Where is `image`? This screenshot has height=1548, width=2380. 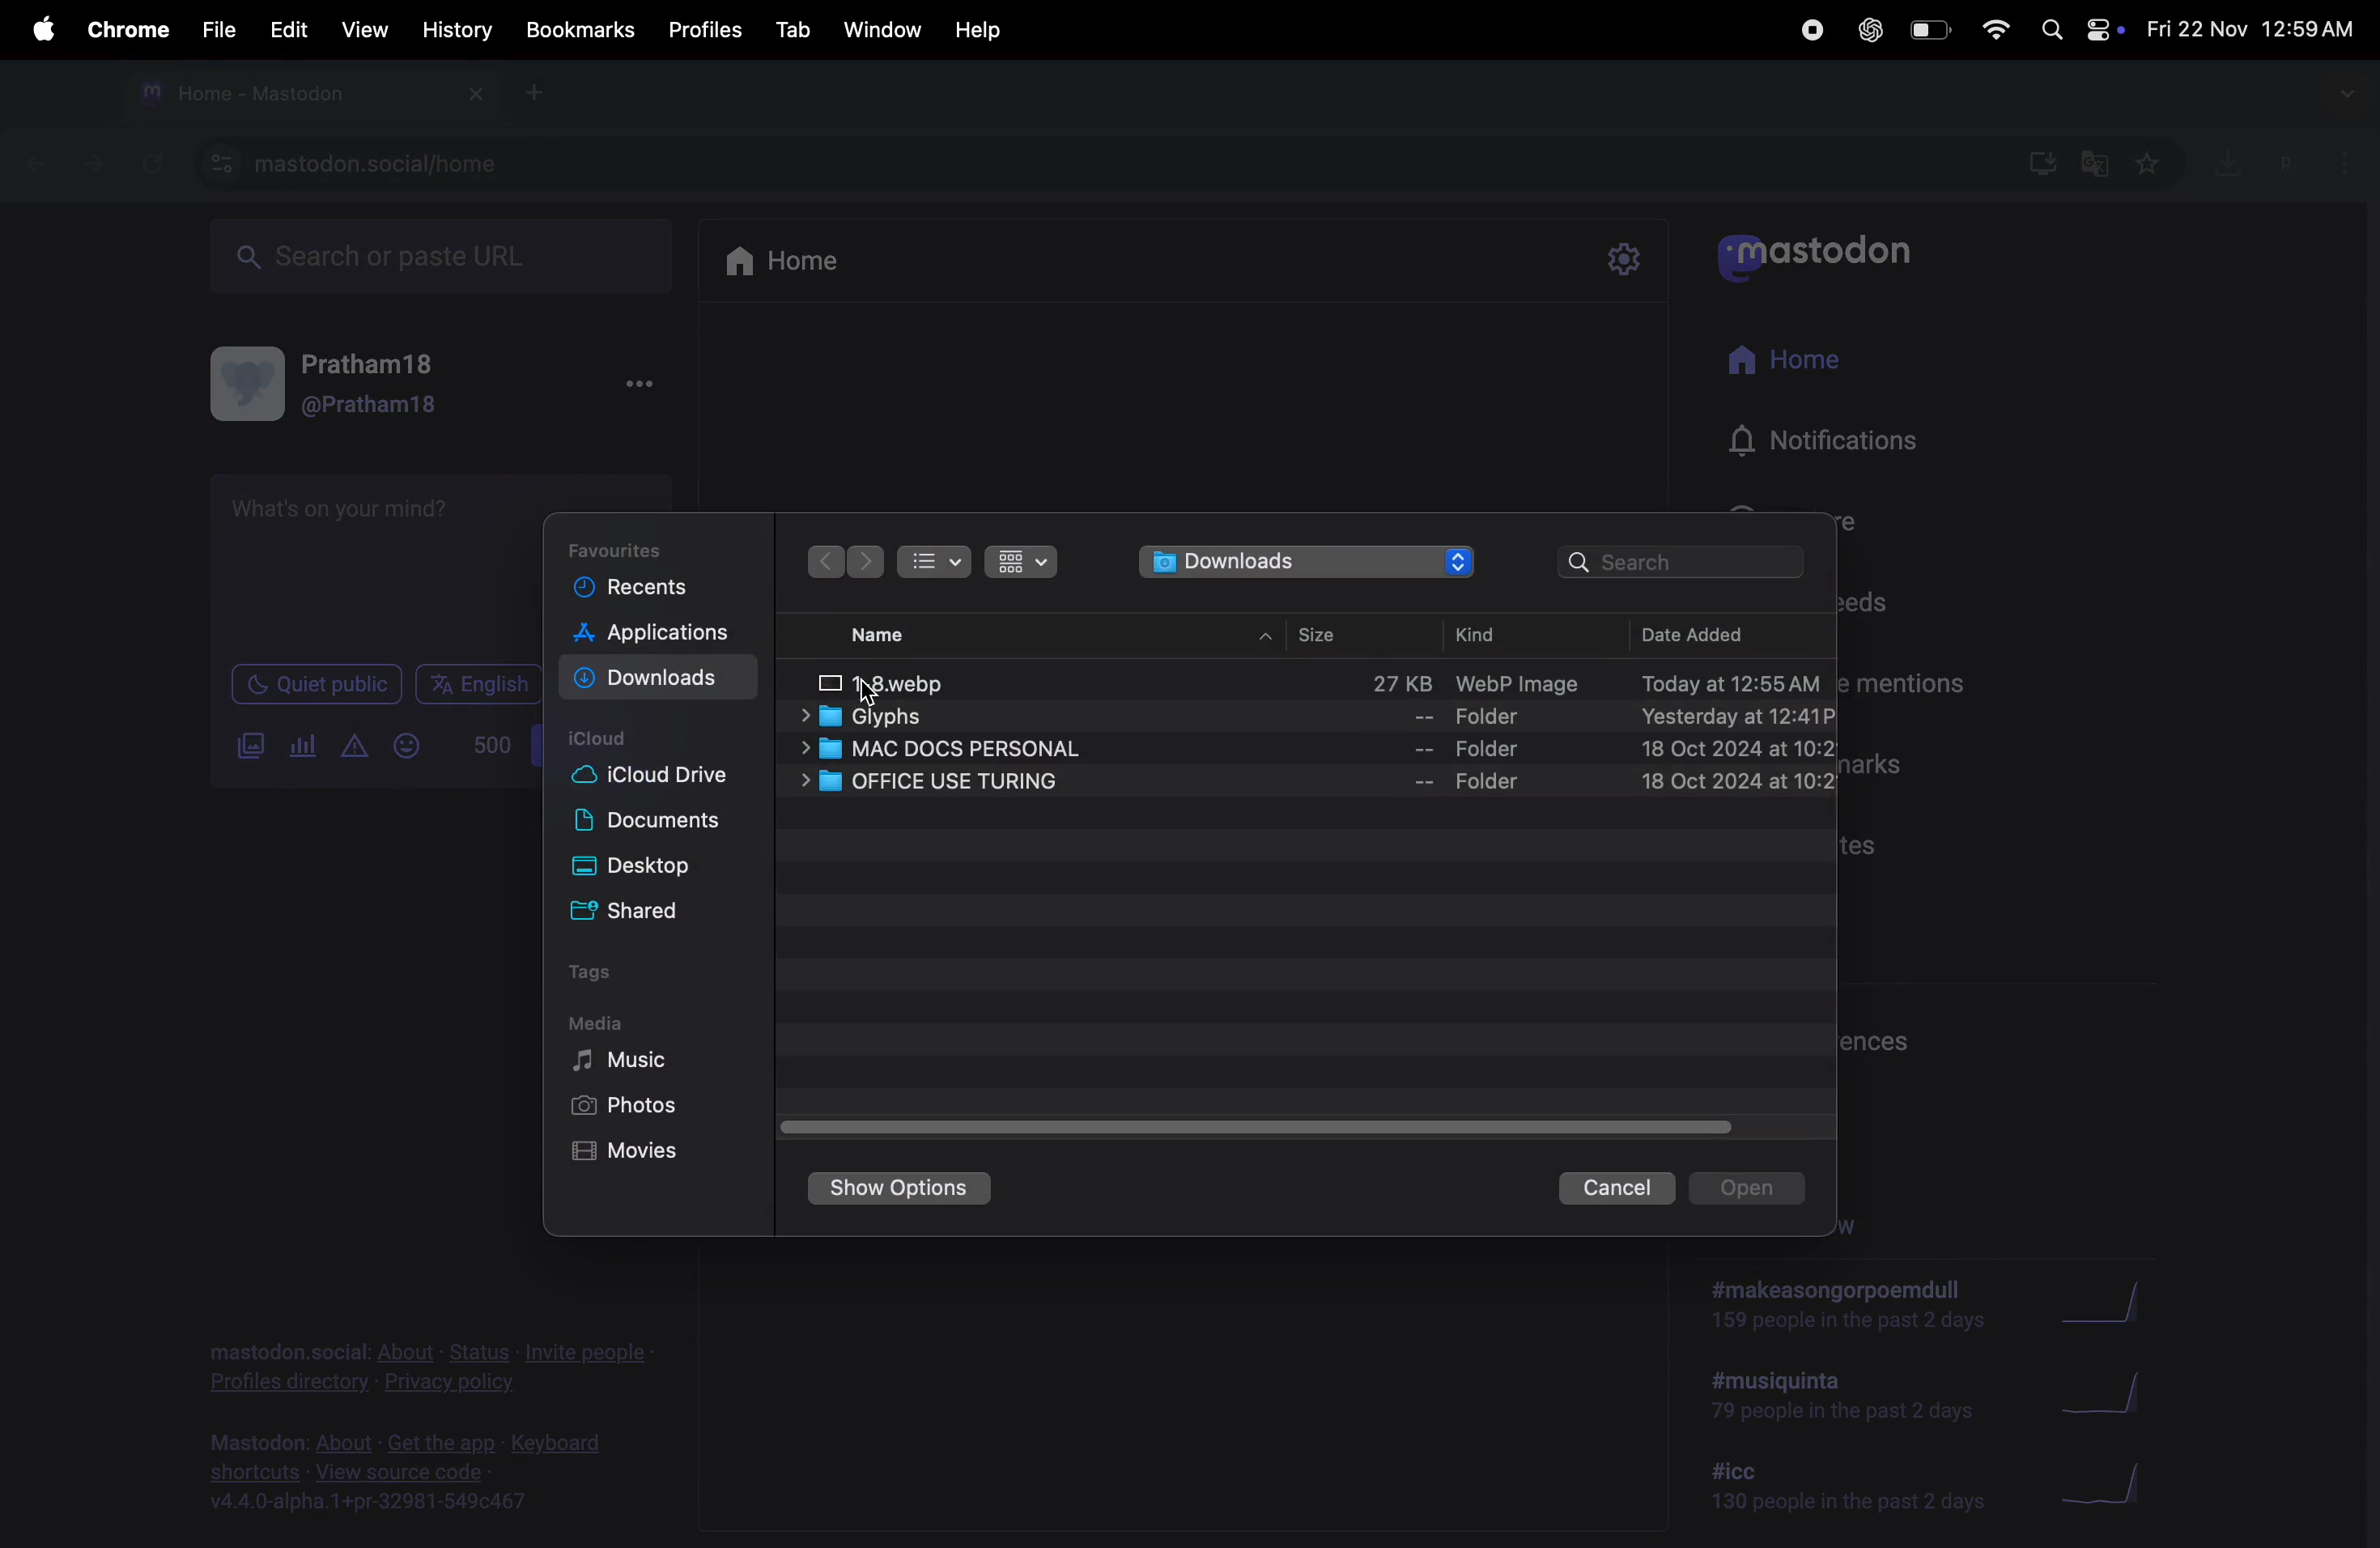
image is located at coordinates (1323, 681).